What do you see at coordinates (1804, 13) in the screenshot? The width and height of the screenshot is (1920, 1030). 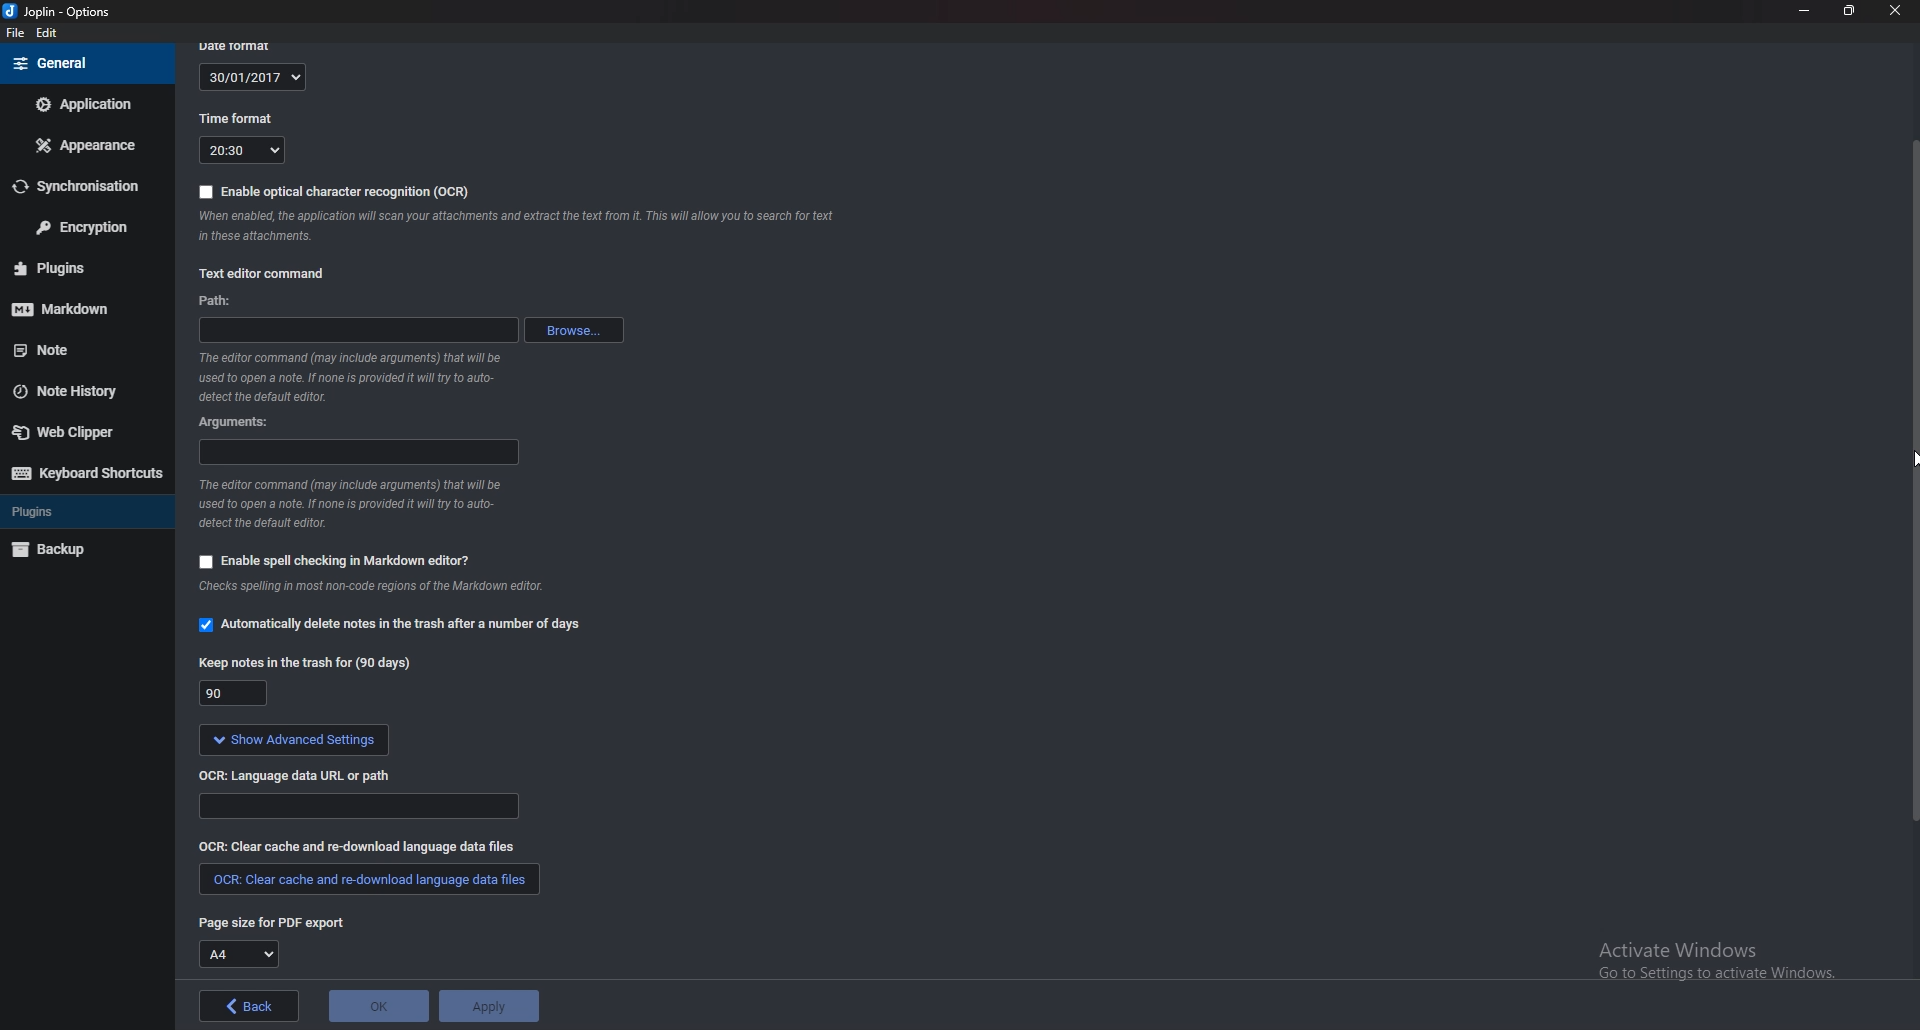 I see `minimize` at bounding box center [1804, 13].